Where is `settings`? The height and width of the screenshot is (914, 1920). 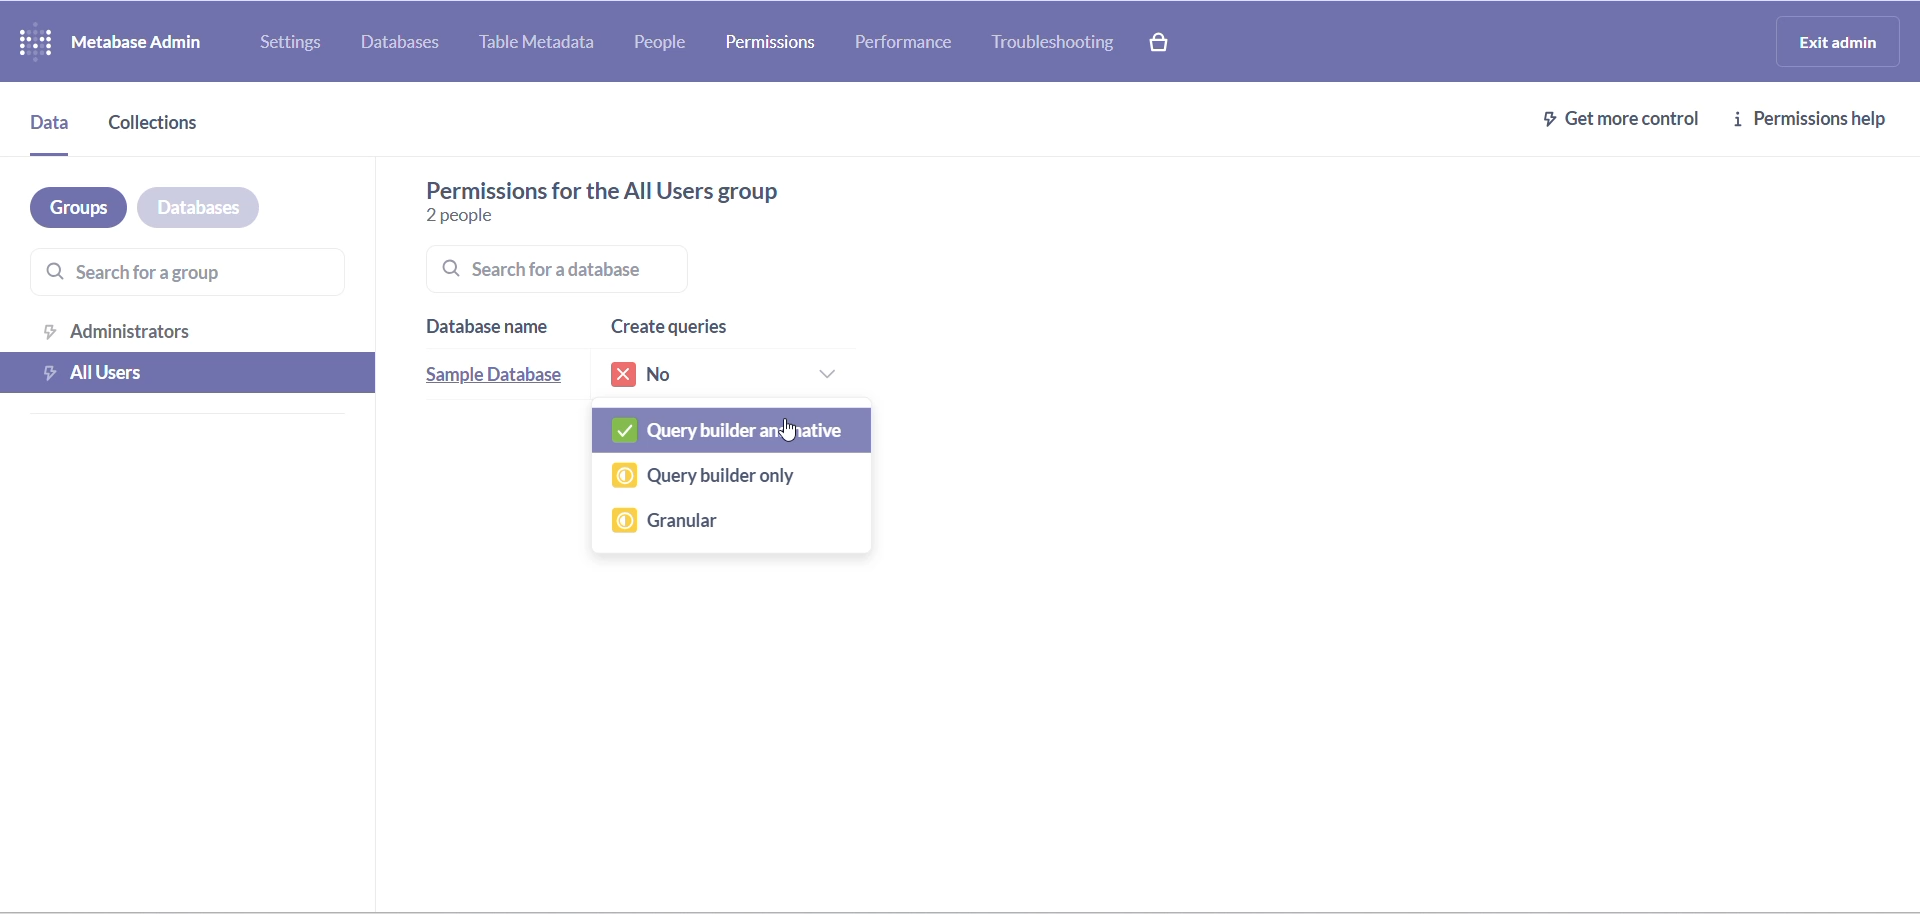 settings is located at coordinates (293, 42).